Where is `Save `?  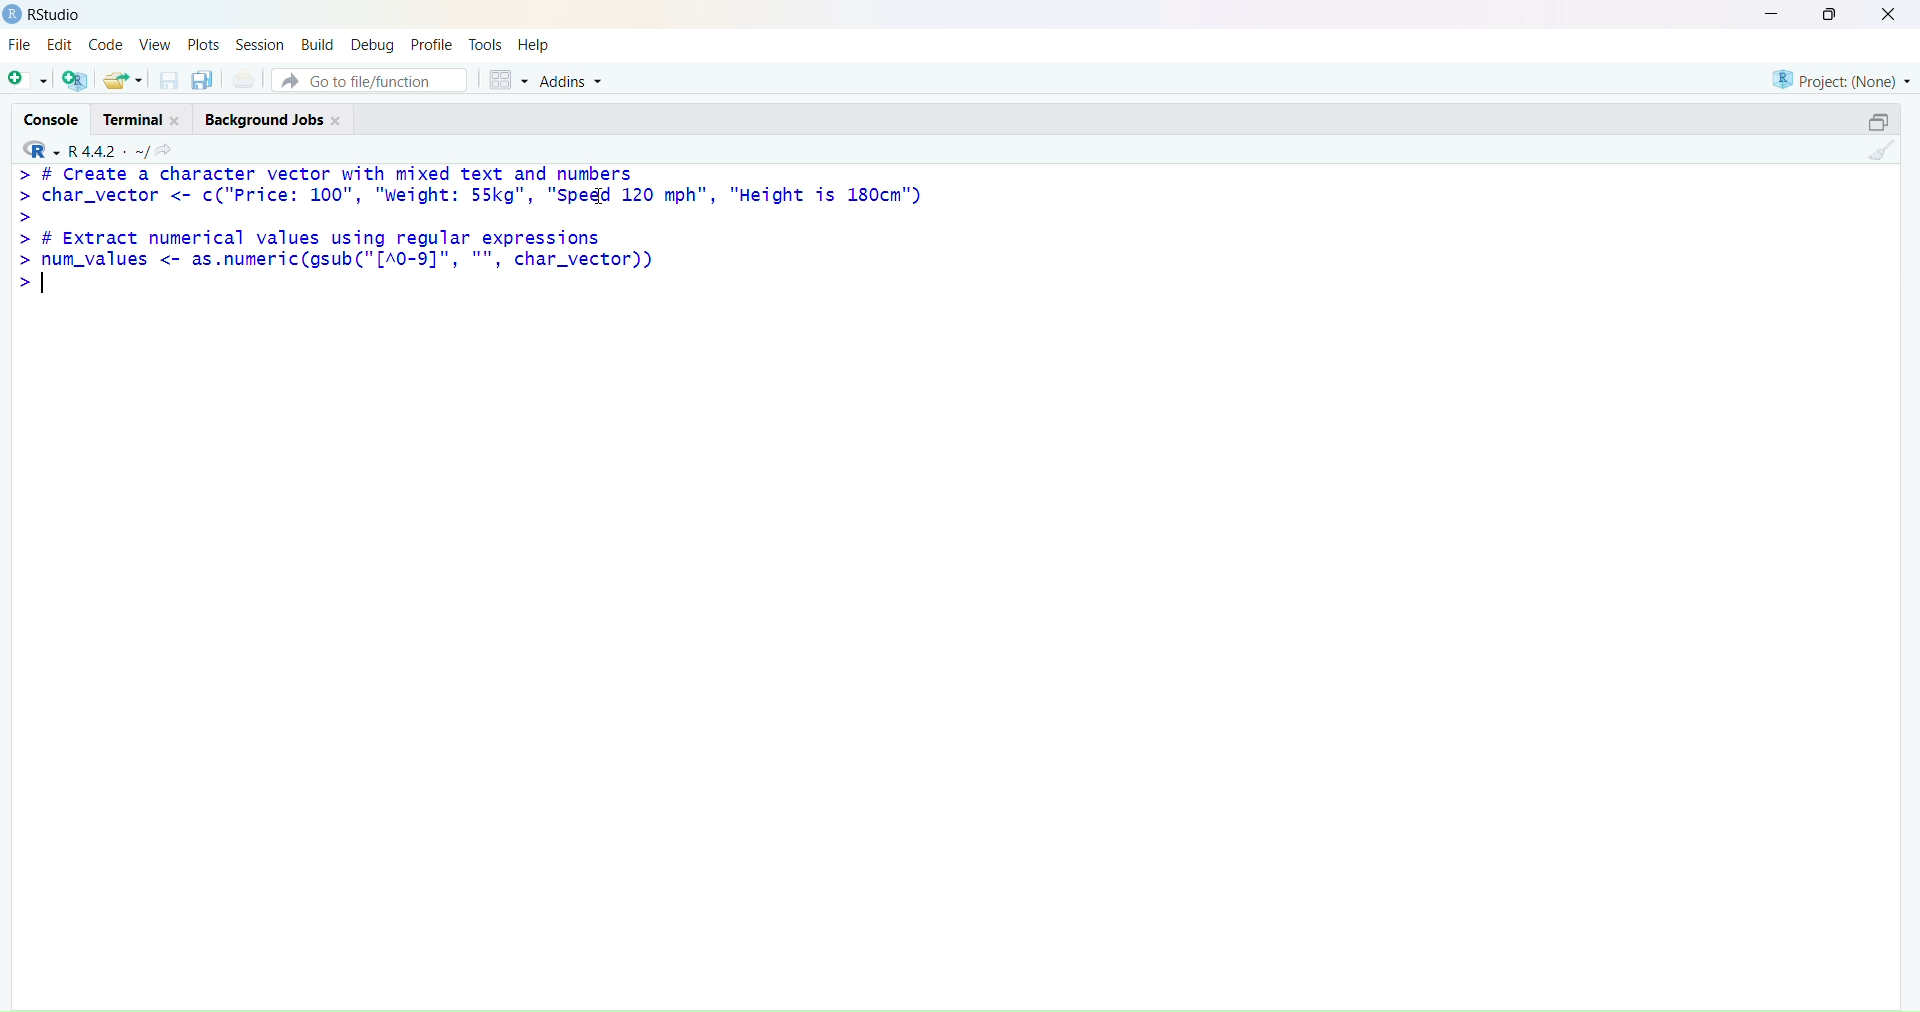 Save  is located at coordinates (170, 80).